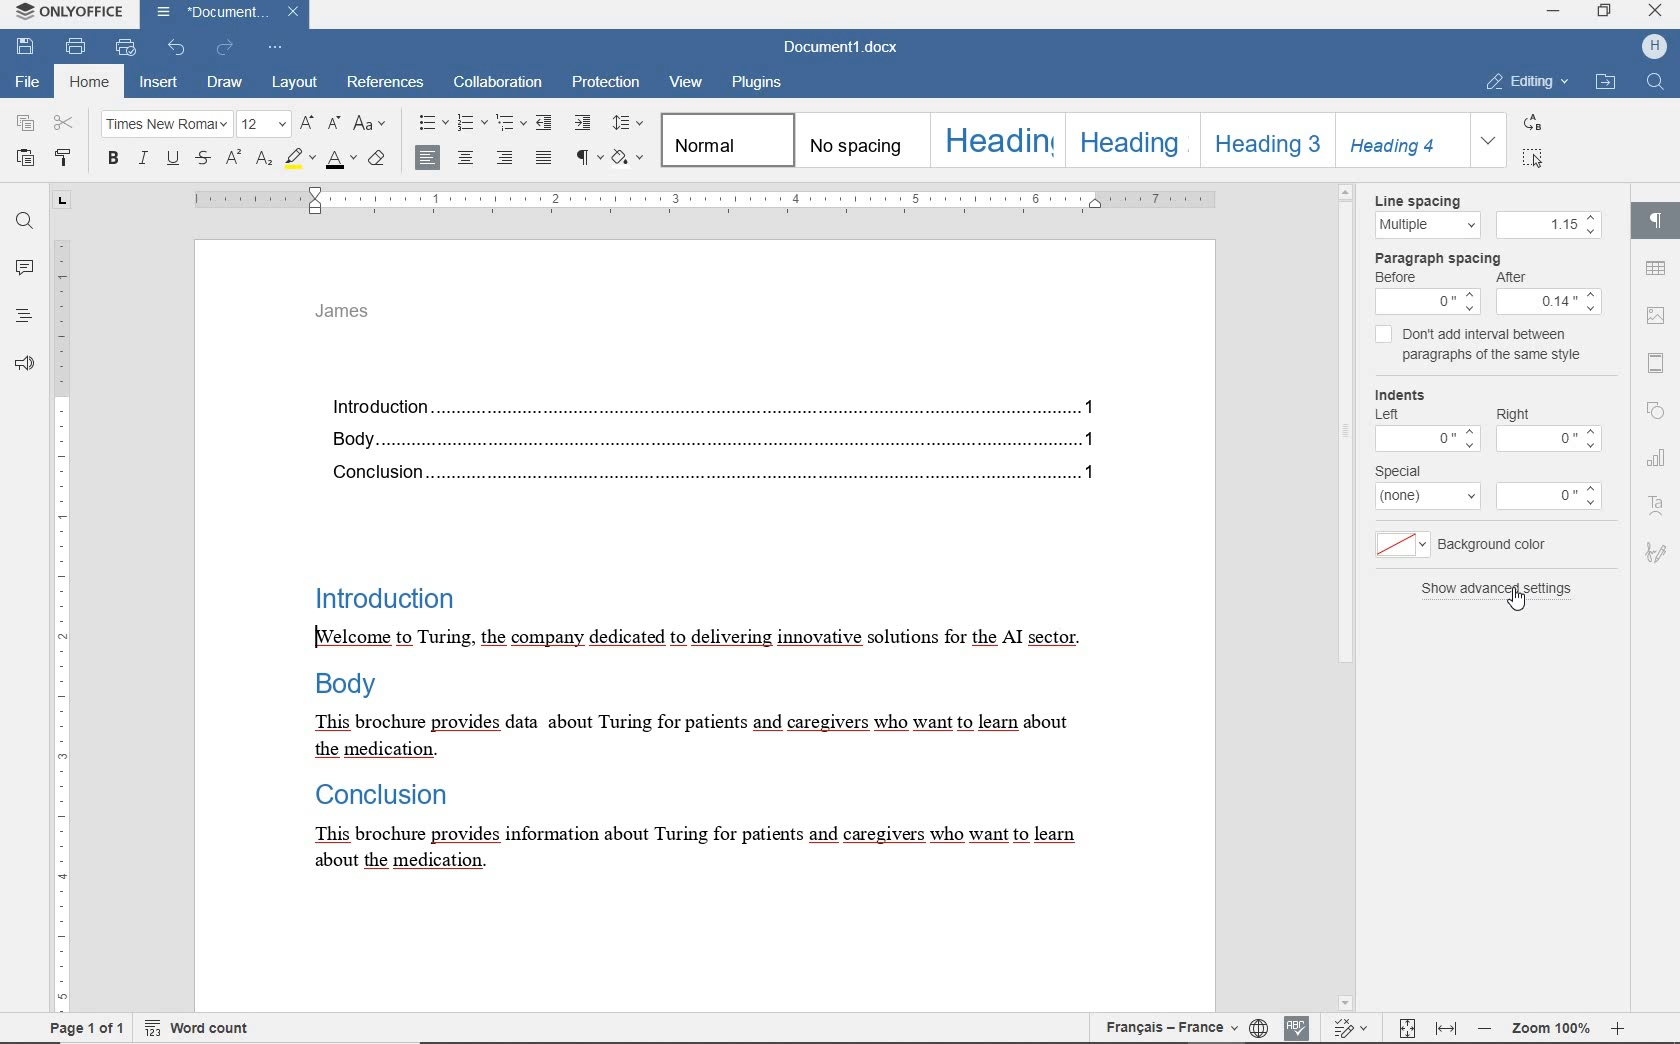 Image resolution: width=1680 pixels, height=1044 pixels. I want to click on show advanced settings, so click(1499, 591).